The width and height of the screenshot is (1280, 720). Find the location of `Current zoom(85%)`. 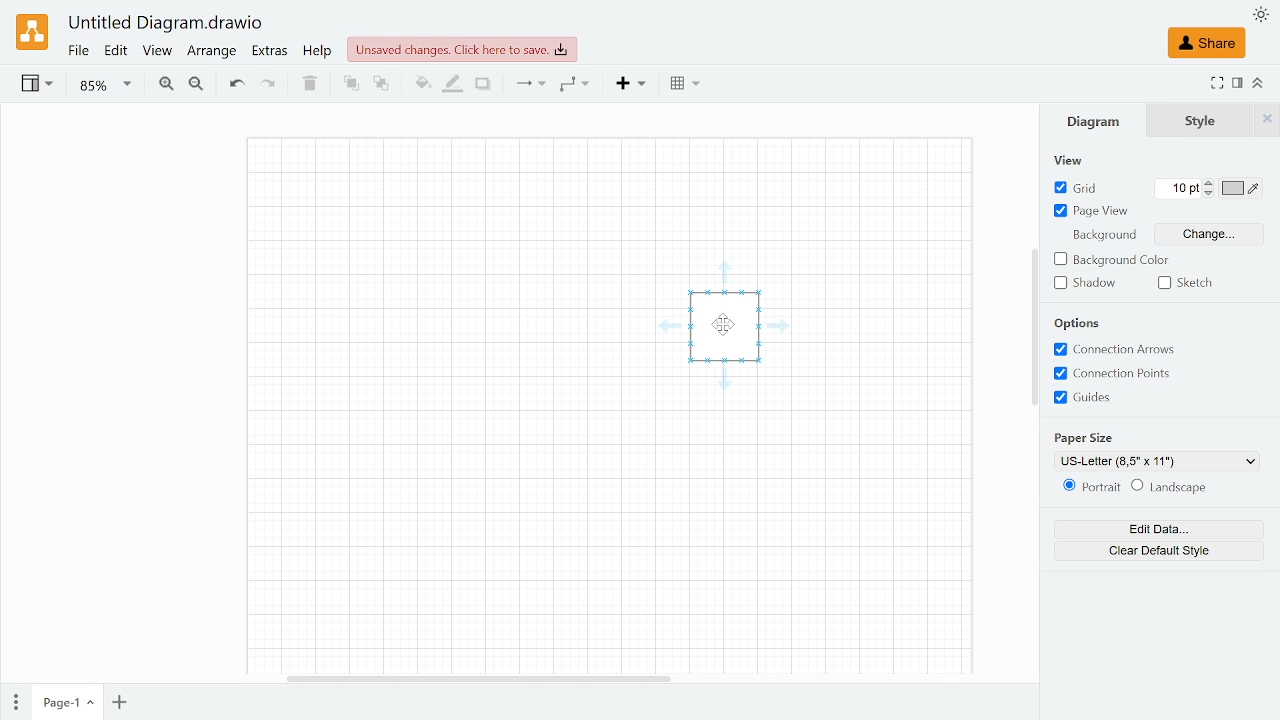

Current zoom(85%) is located at coordinates (106, 85).